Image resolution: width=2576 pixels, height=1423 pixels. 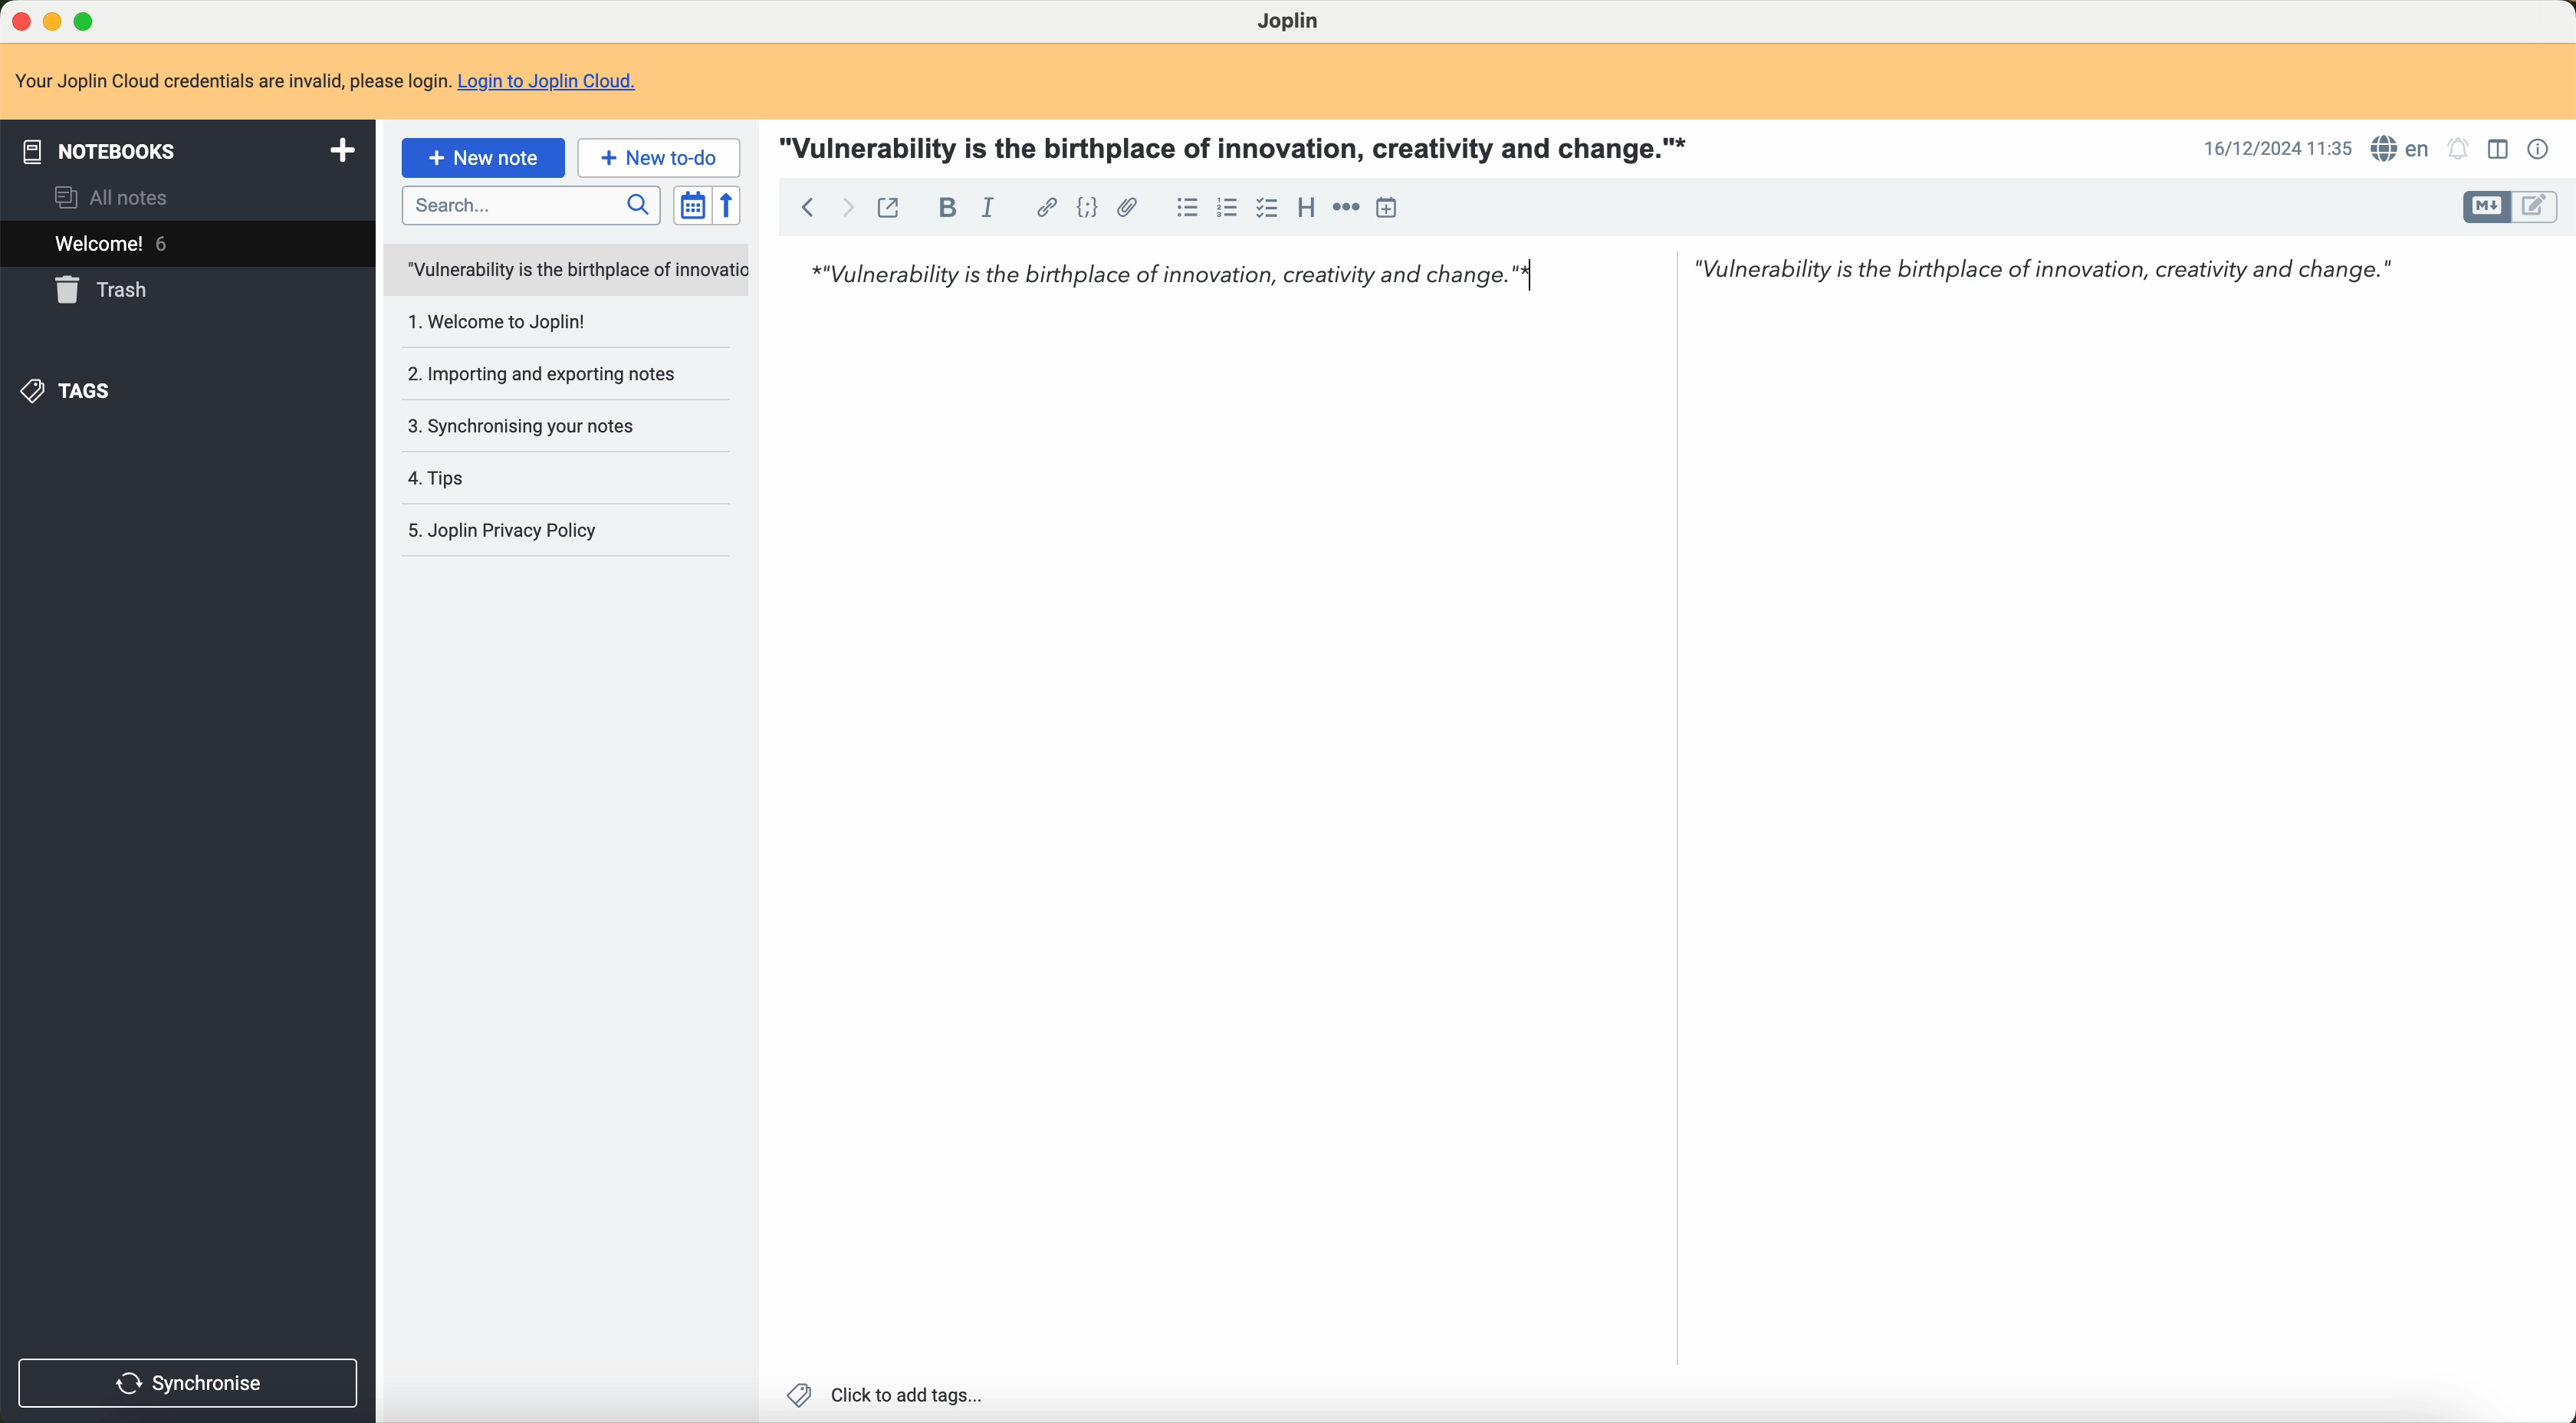 What do you see at coordinates (483, 158) in the screenshot?
I see `new note` at bounding box center [483, 158].